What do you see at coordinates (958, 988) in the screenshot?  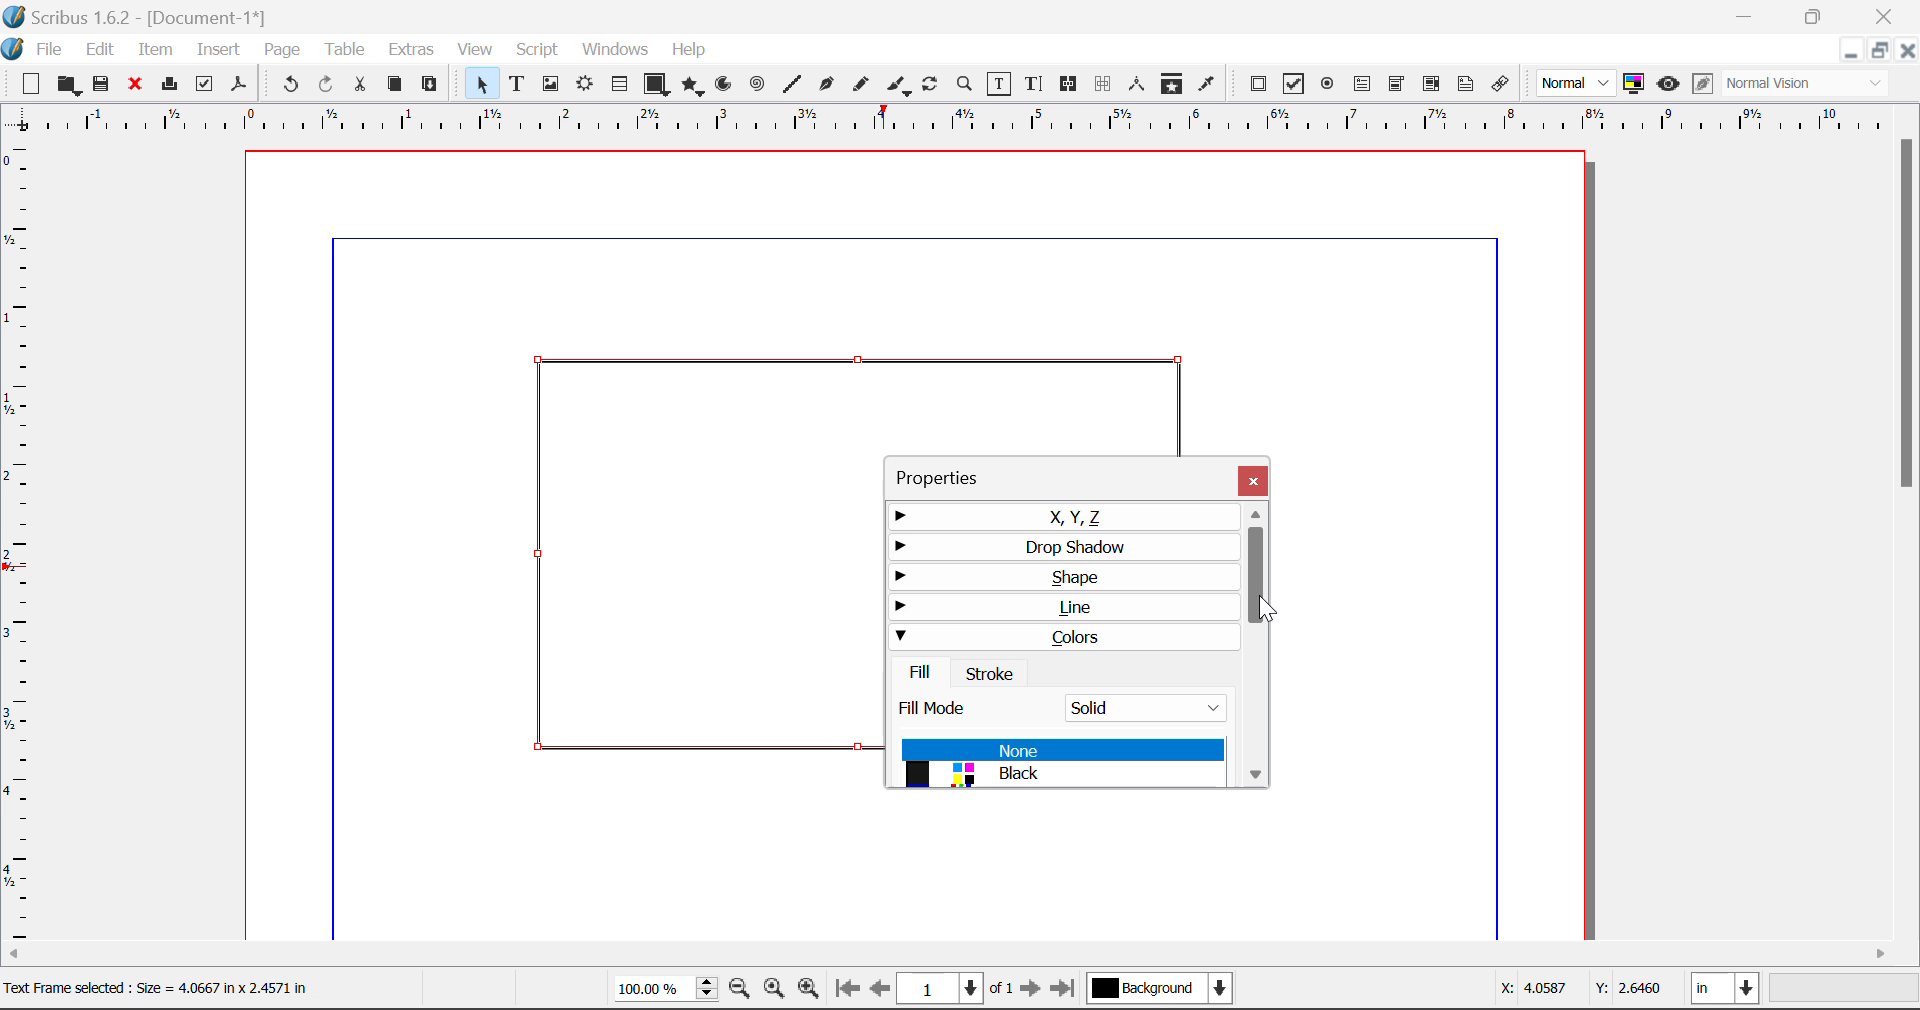 I see `Page 1 of 1` at bounding box center [958, 988].